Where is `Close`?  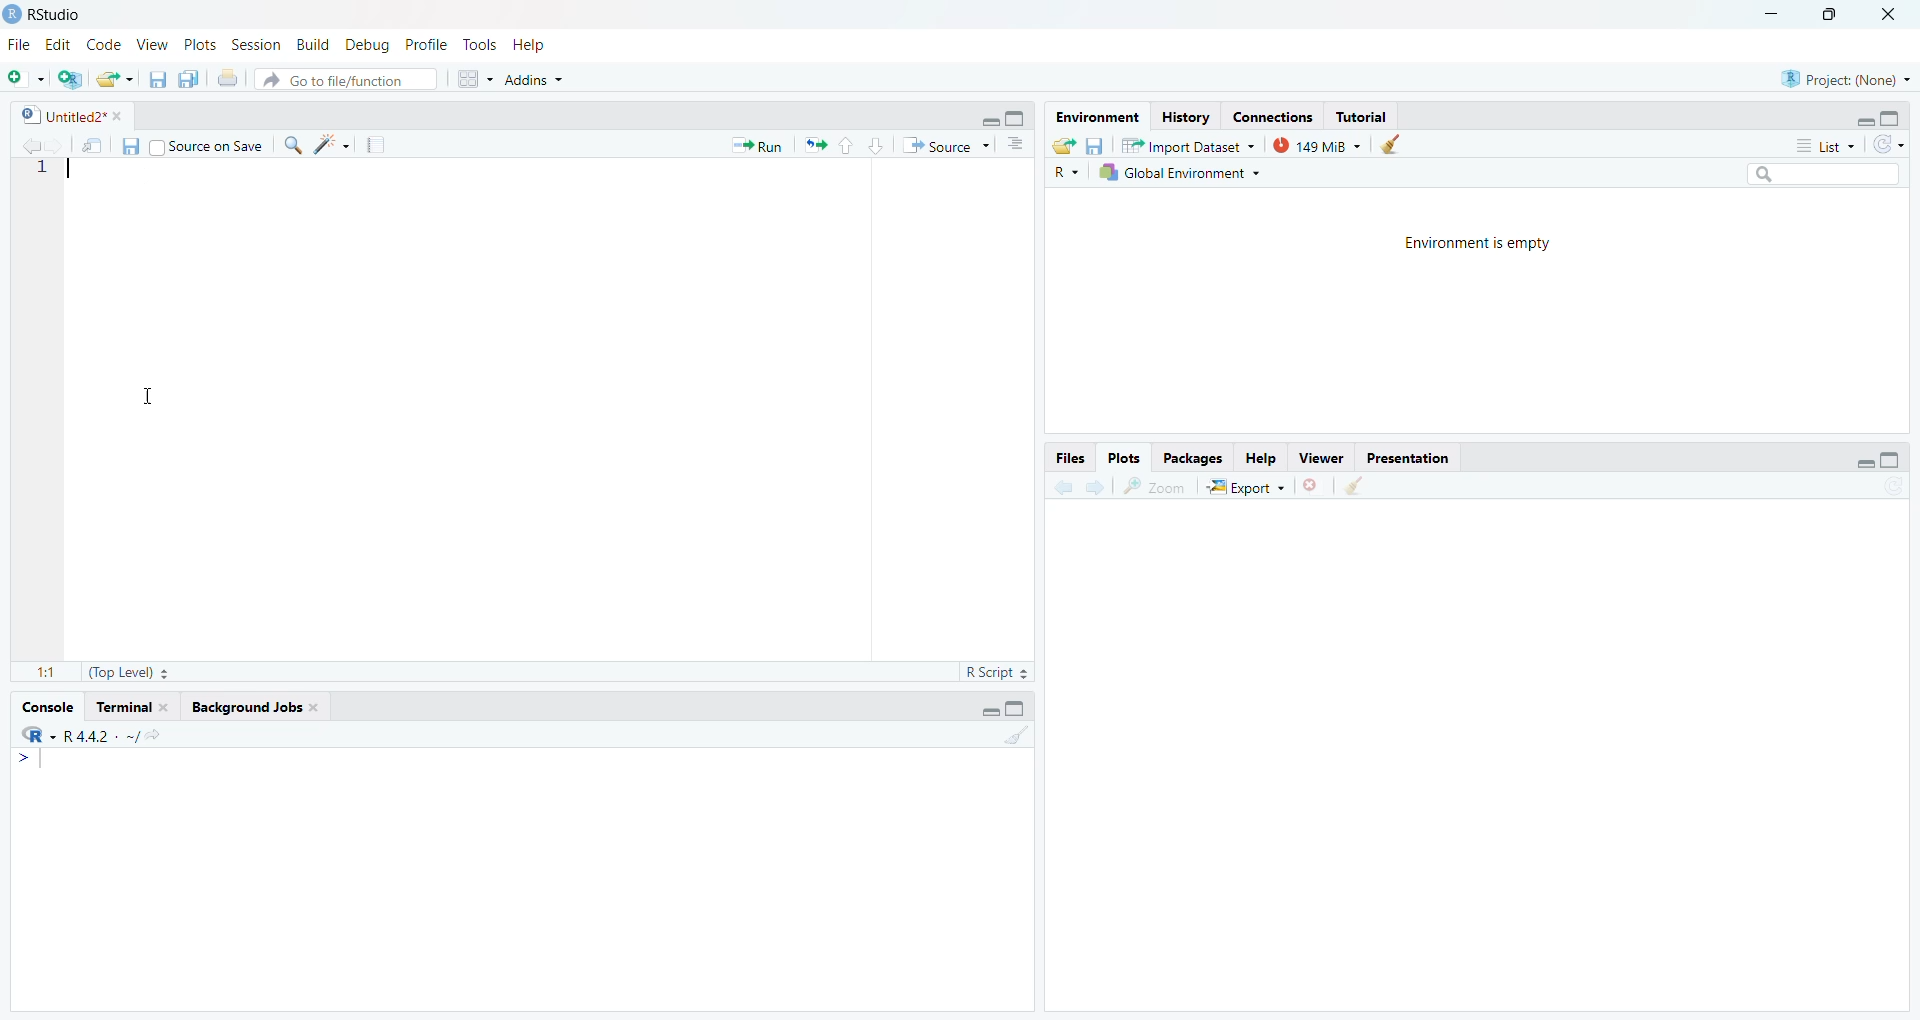
Close is located at coordinates (1894, 12).